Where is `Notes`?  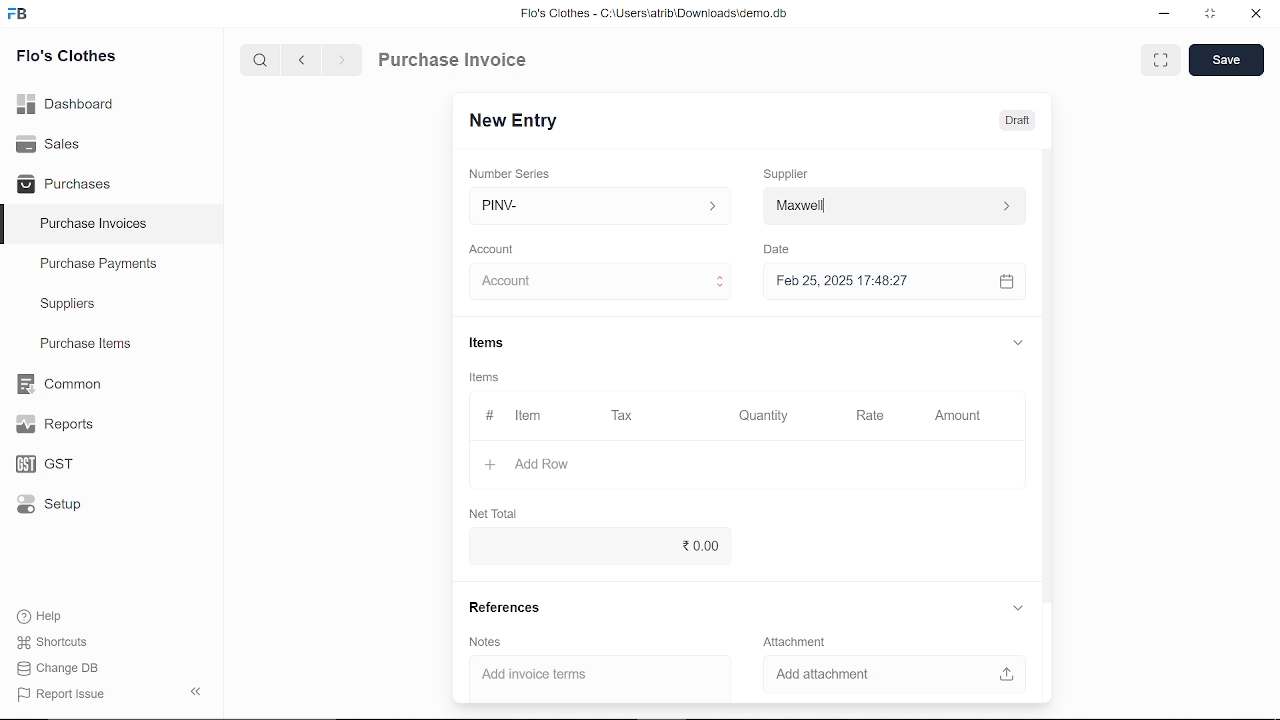
Notes is located at coordinates (487, 643).